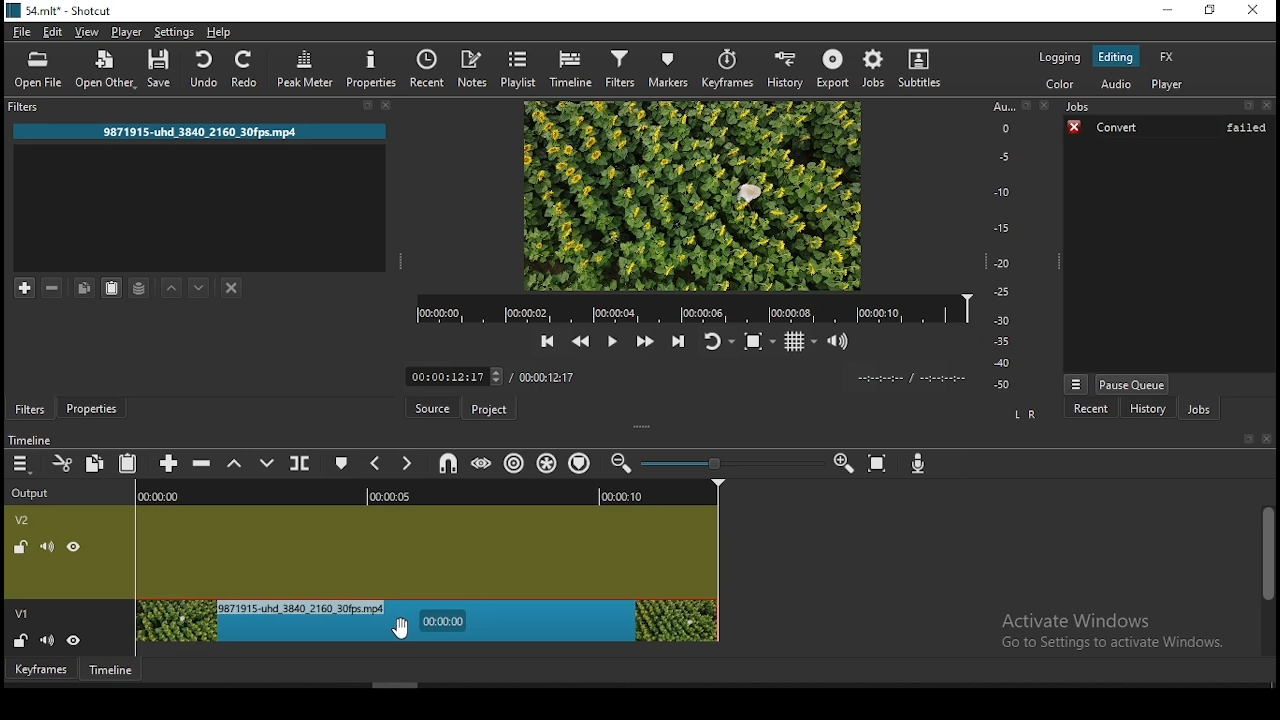 This screenshot has width=1280, height=720. I want to click on ripple markers, so click(583, 463).